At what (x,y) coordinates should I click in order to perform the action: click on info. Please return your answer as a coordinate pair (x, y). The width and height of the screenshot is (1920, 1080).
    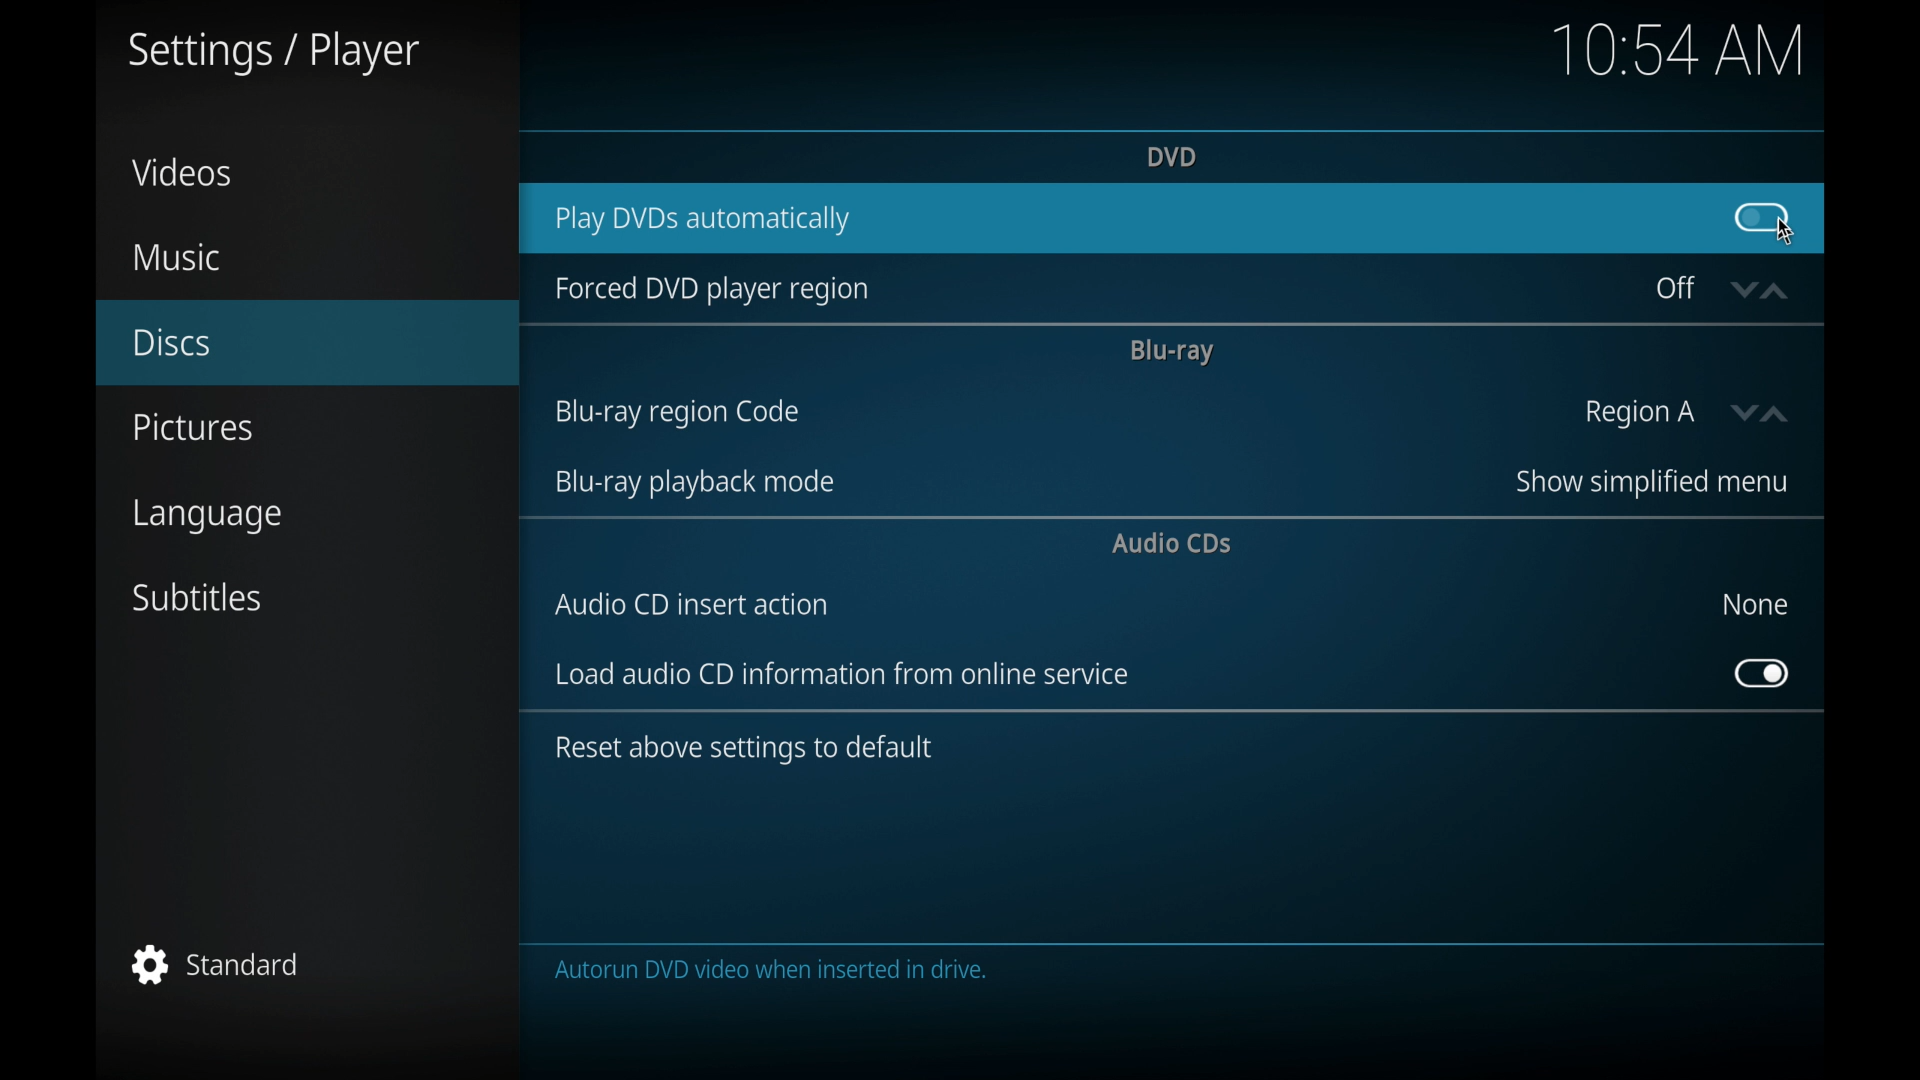
    Looking at the image, I should click on (743, 749).